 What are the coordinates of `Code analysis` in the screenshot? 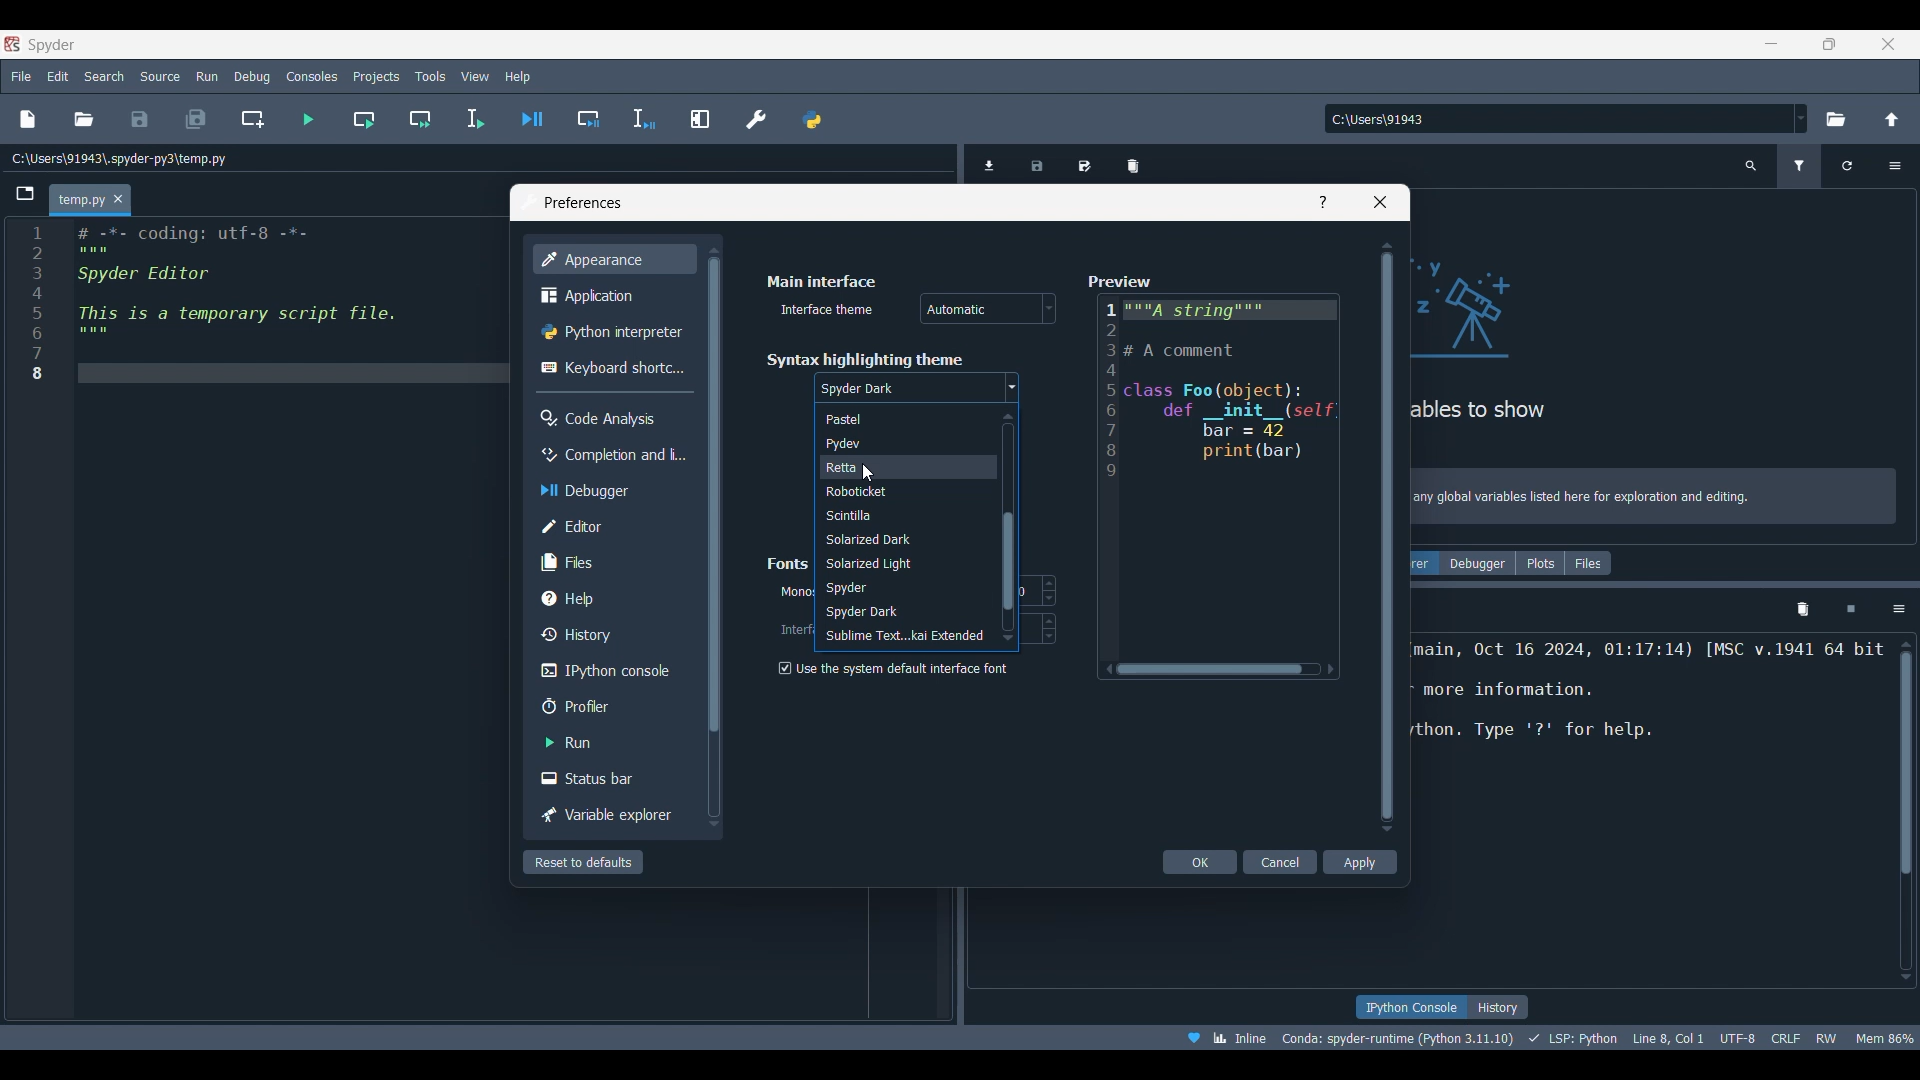 It's located at (613, 418).